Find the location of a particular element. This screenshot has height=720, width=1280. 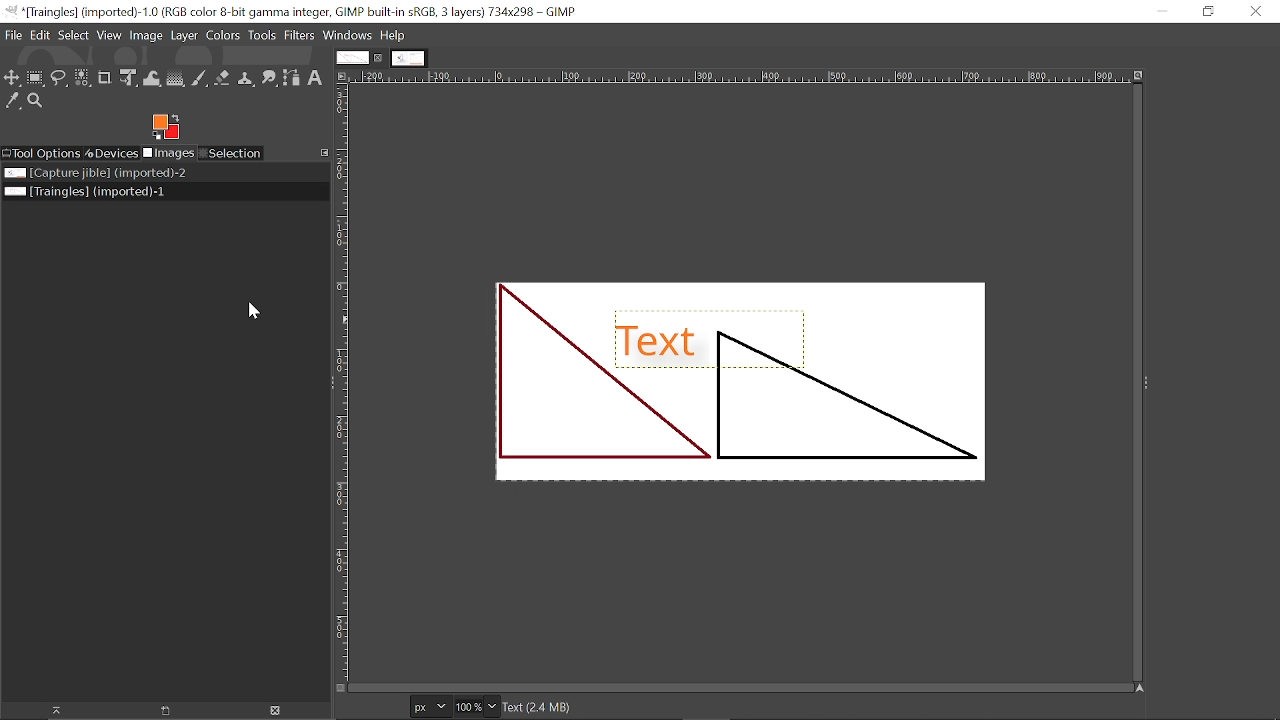

Windows is located at coordinates (347, 36).